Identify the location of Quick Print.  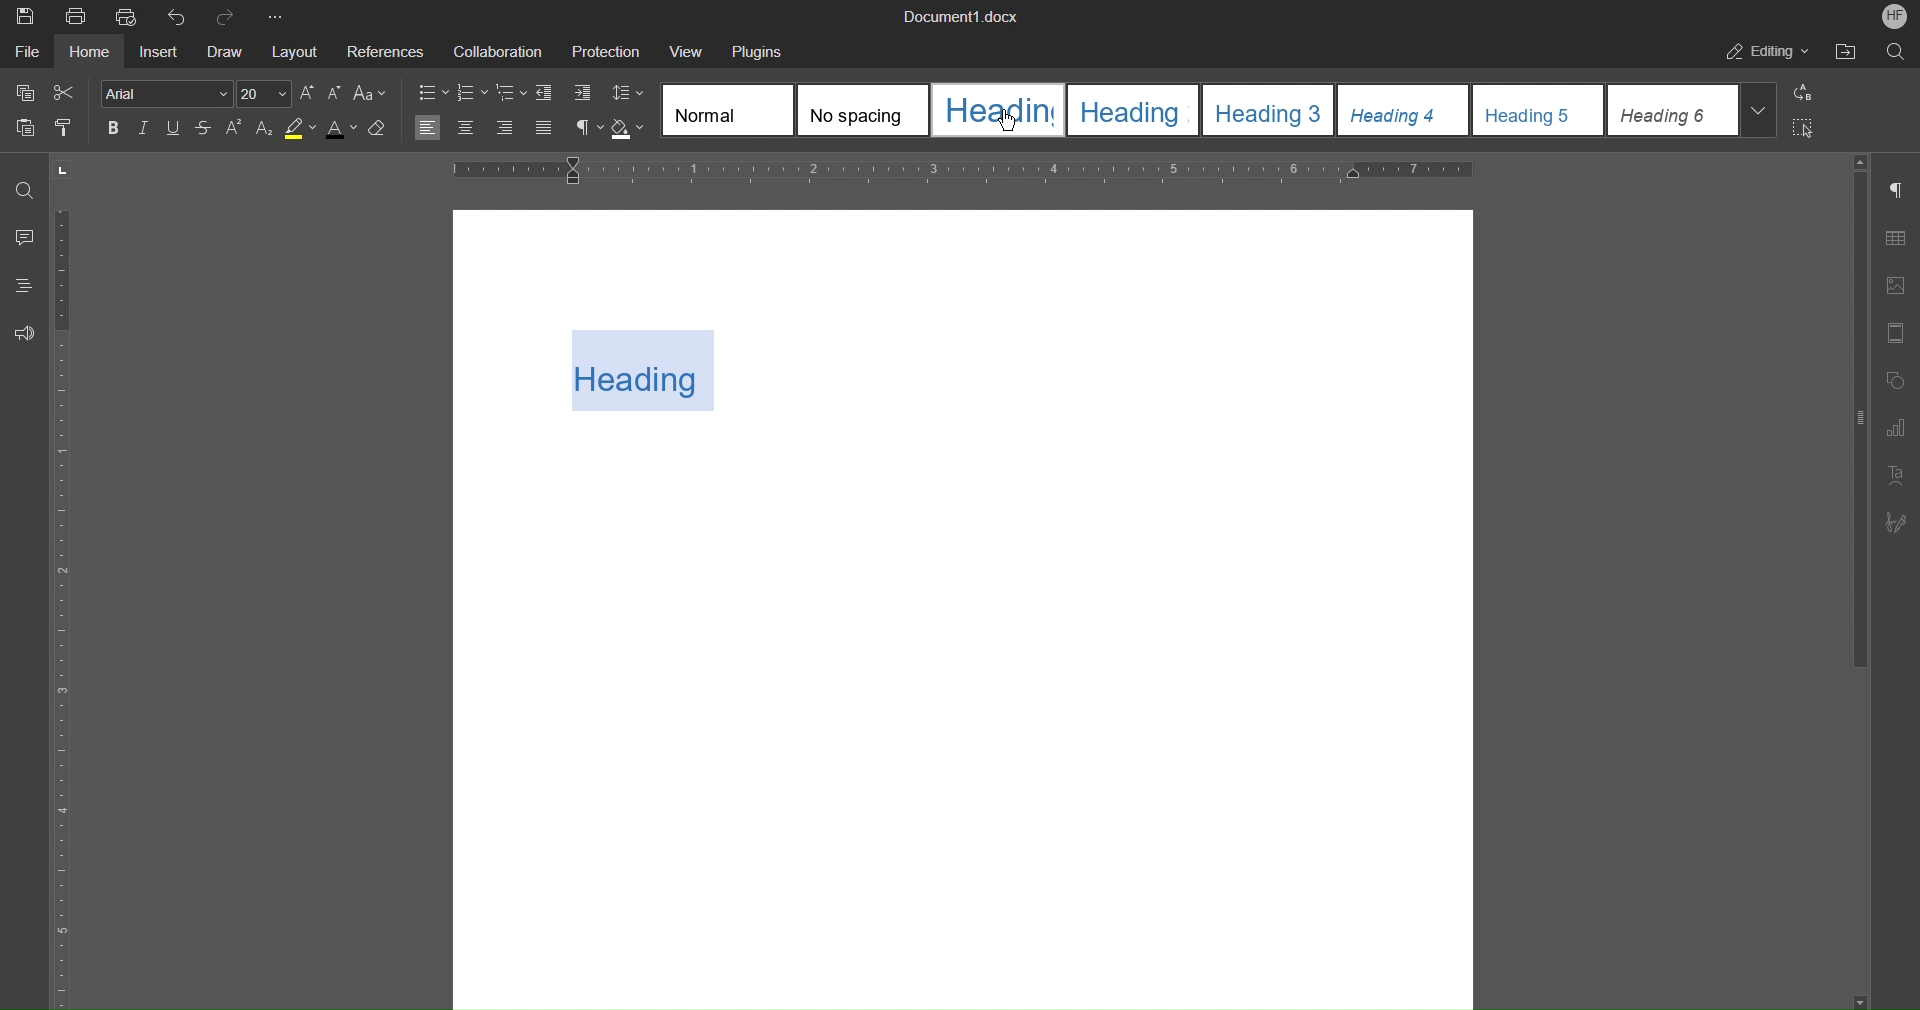
(130, 15).